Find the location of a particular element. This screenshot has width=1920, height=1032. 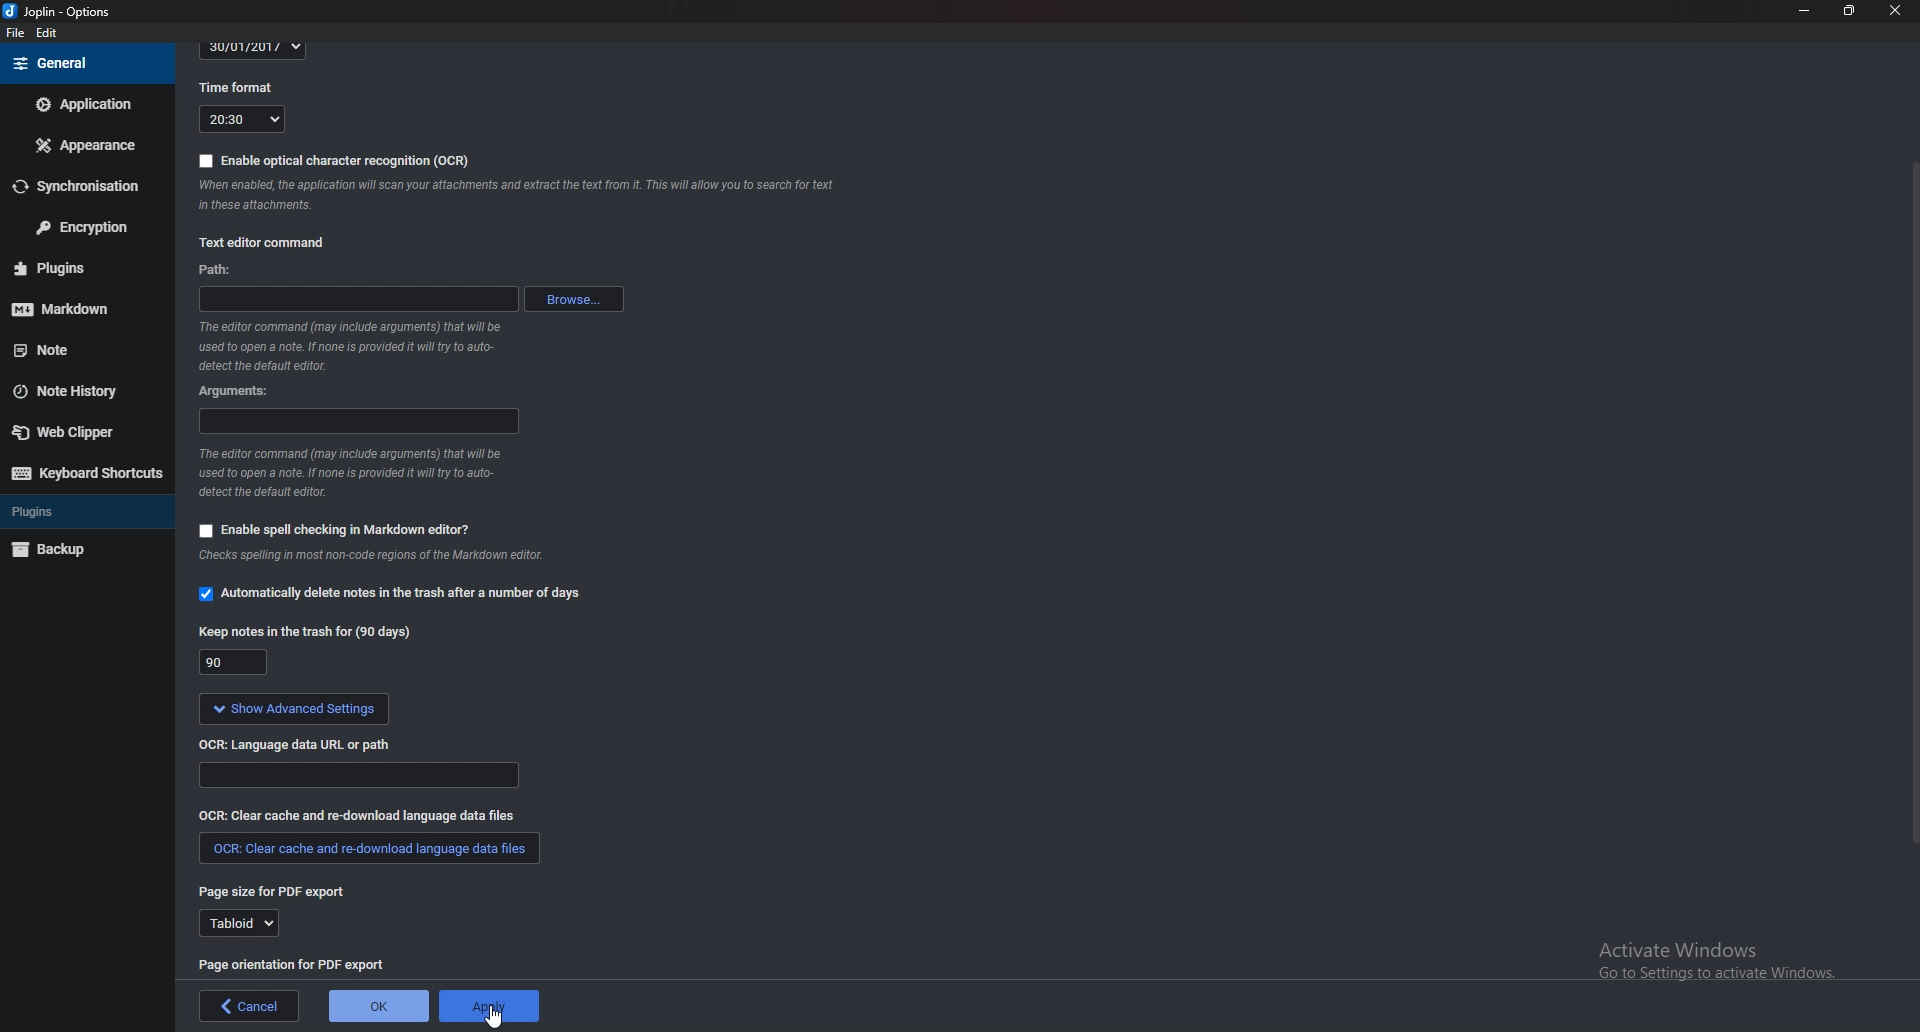

browse is located at coordinates (576, 299).